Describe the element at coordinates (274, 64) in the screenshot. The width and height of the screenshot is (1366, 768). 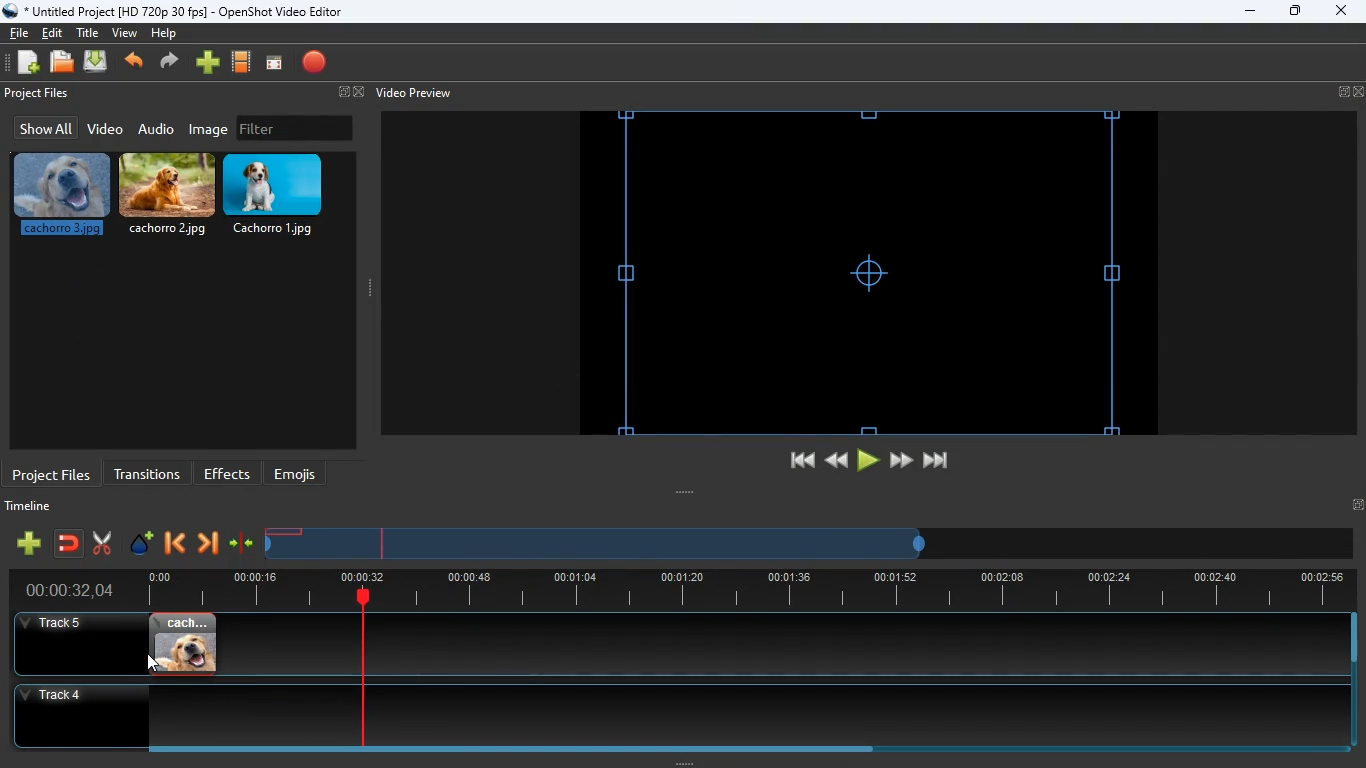
I see `screen` at that location.